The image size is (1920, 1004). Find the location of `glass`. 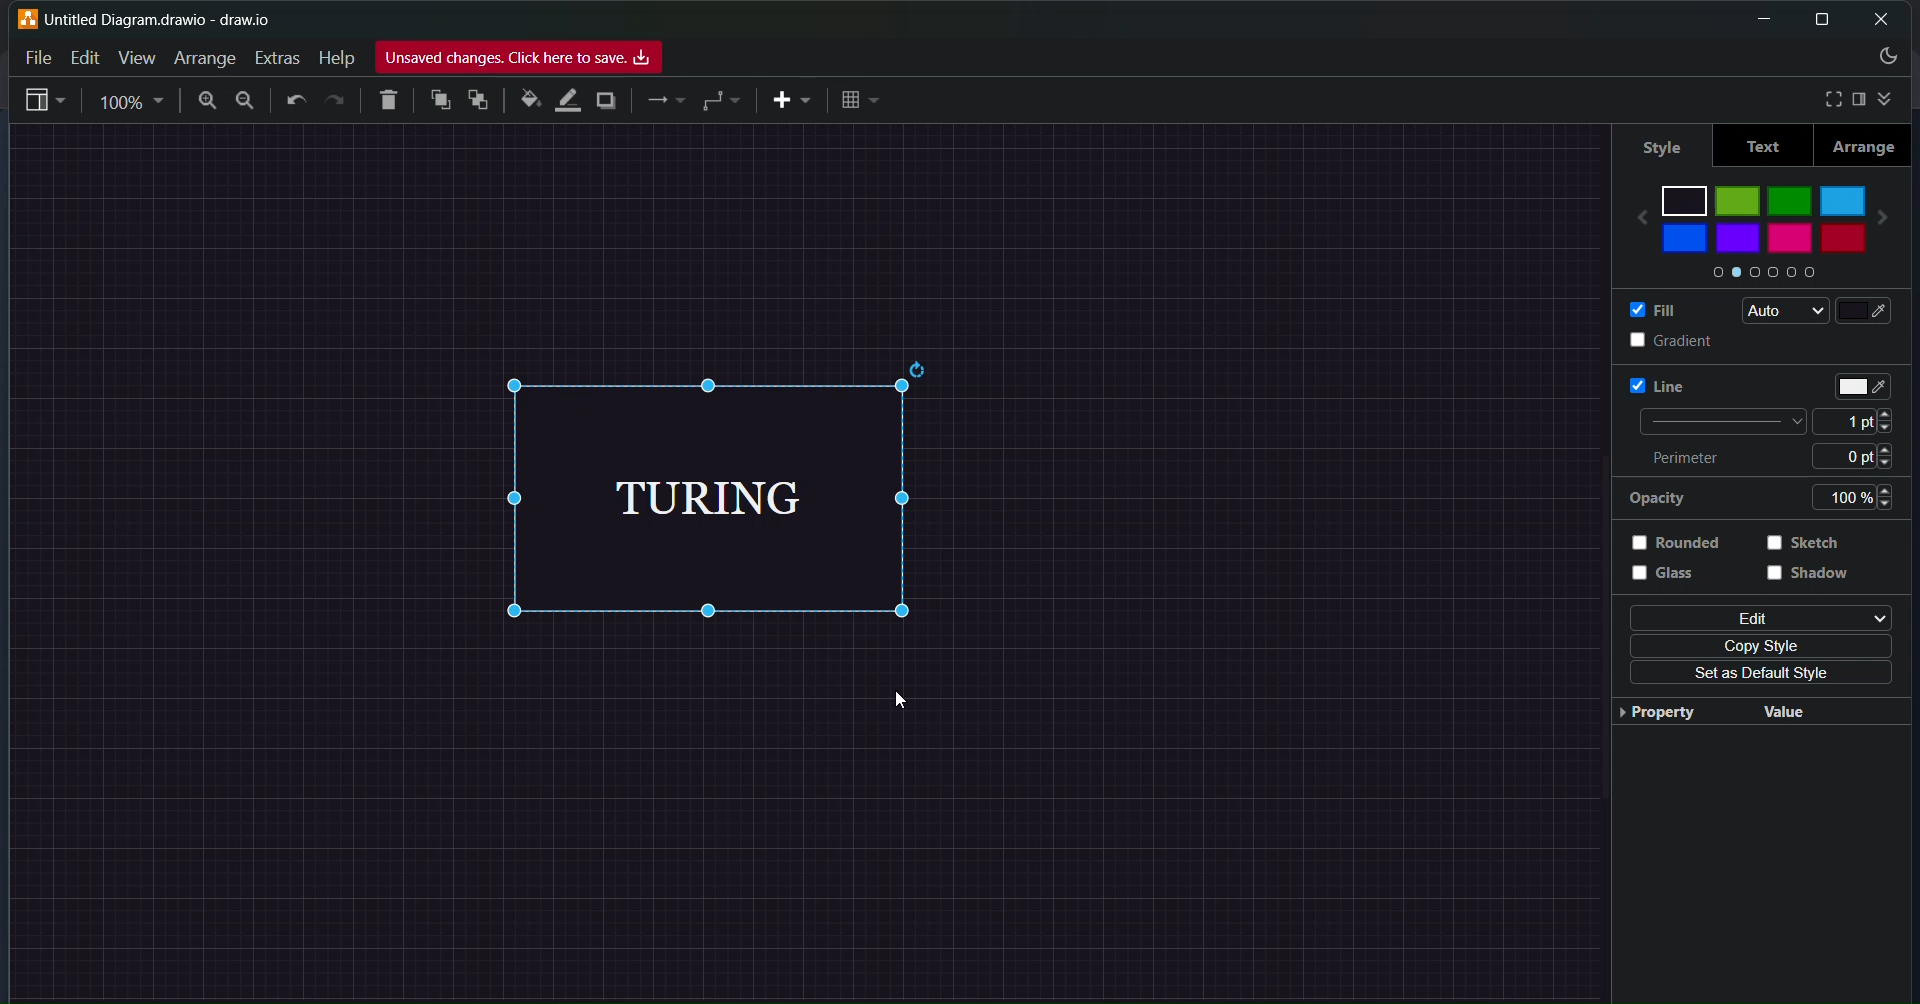

glass is located at coordinates (1676, 581).